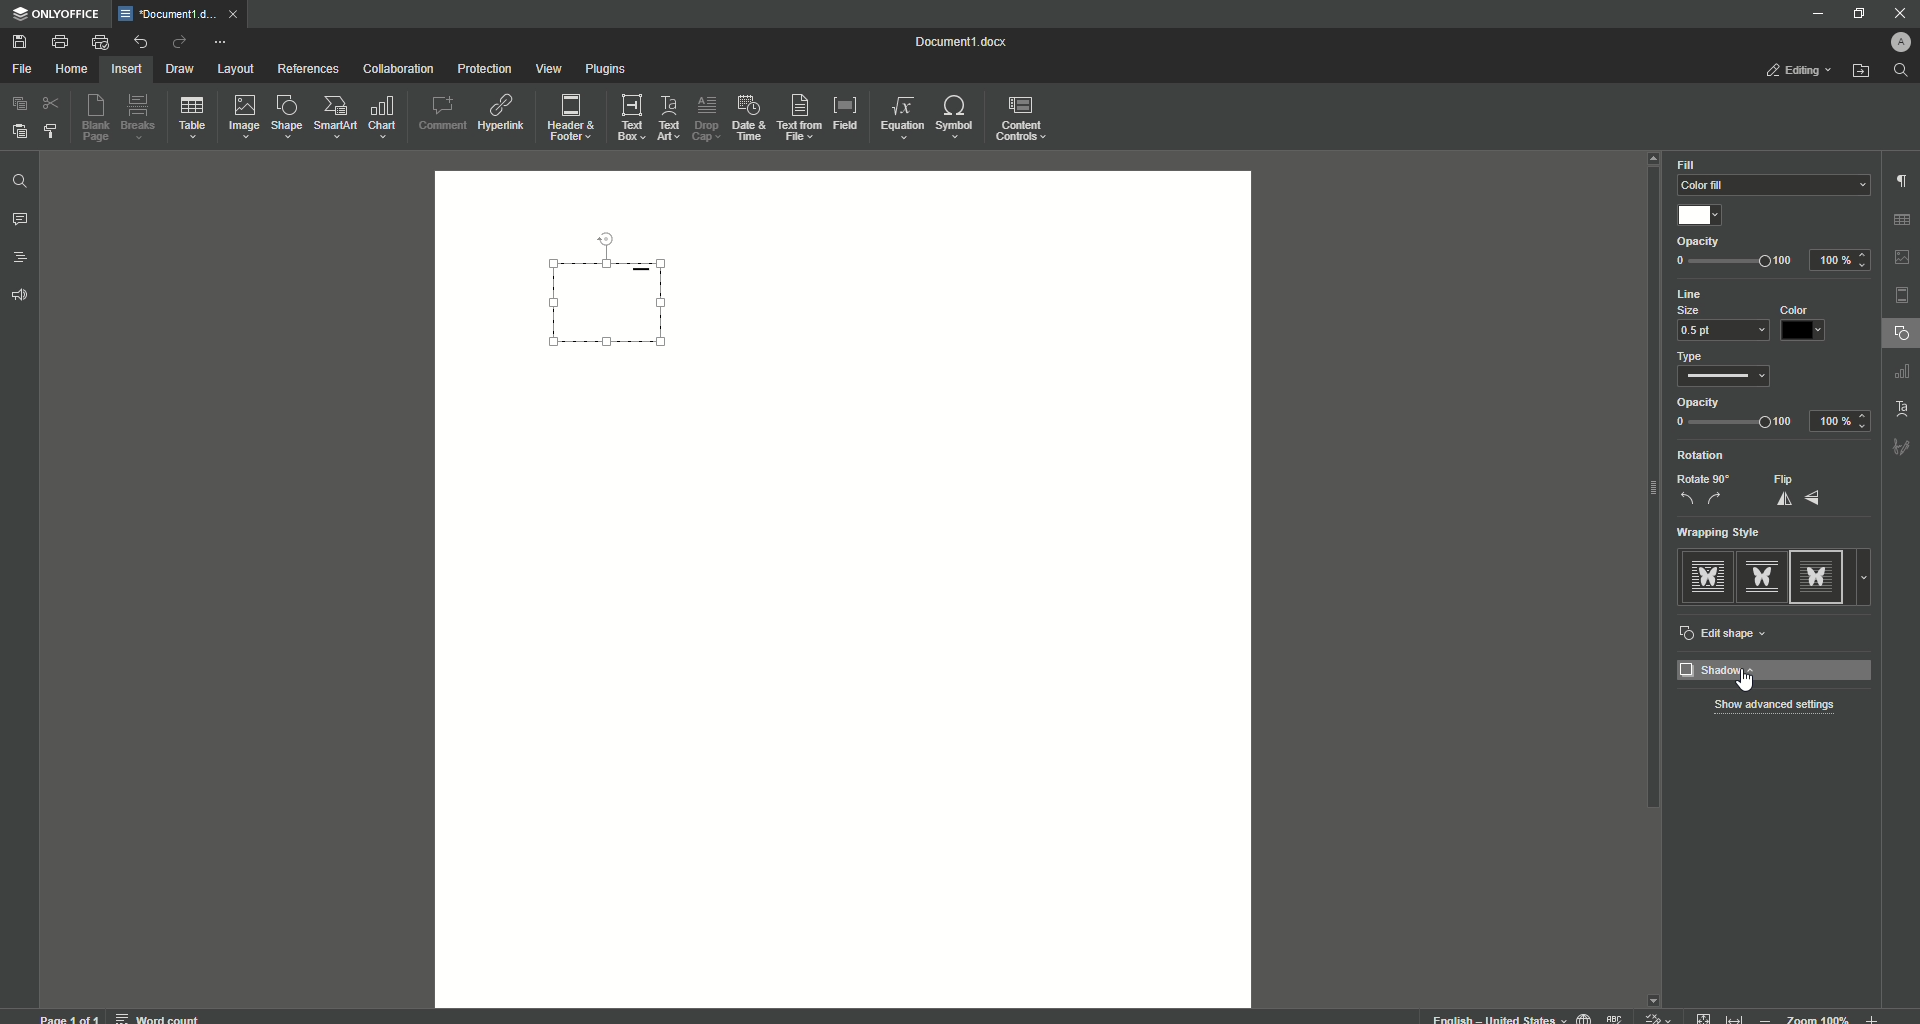 The height and width of the screenshot is (1024, 1920). What do you see at coordinates (1801, 490) in the screenshot?
I see `Flip` at bounding box center [1801, 490].